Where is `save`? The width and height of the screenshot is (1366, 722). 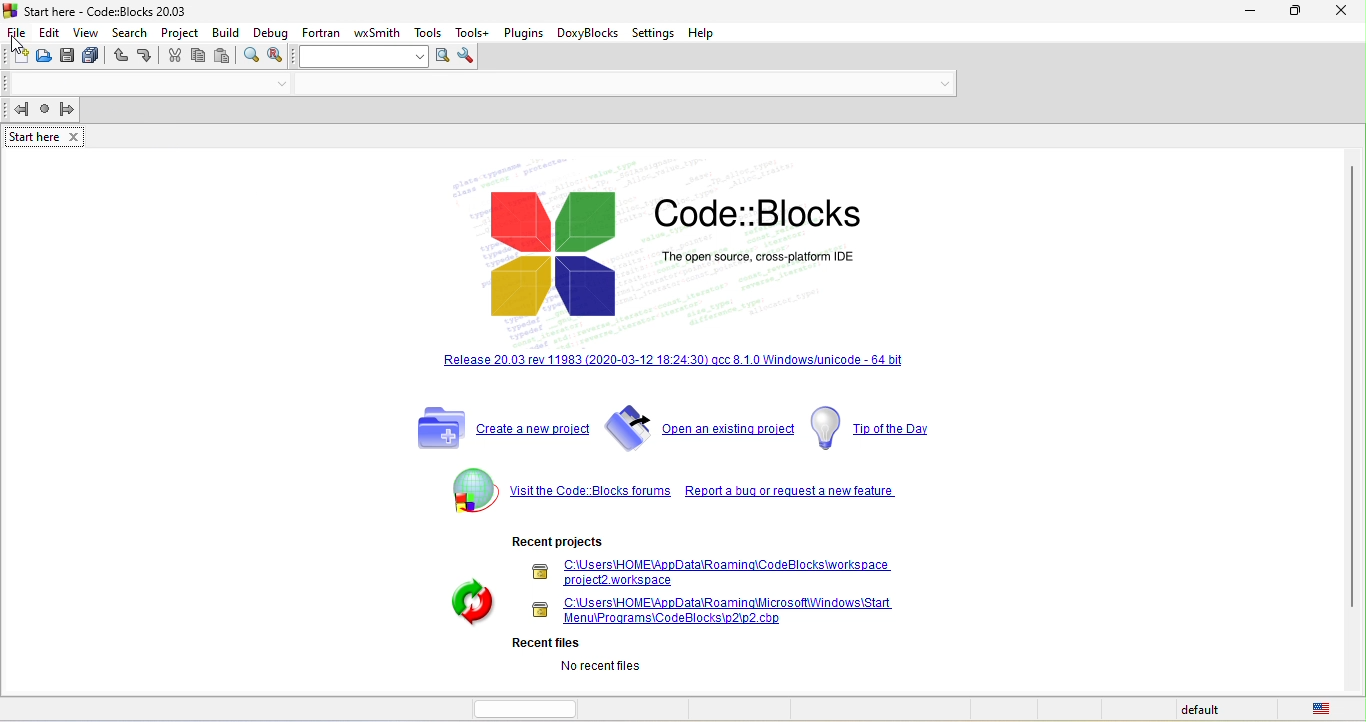
save is located at coordinates (69, 58).